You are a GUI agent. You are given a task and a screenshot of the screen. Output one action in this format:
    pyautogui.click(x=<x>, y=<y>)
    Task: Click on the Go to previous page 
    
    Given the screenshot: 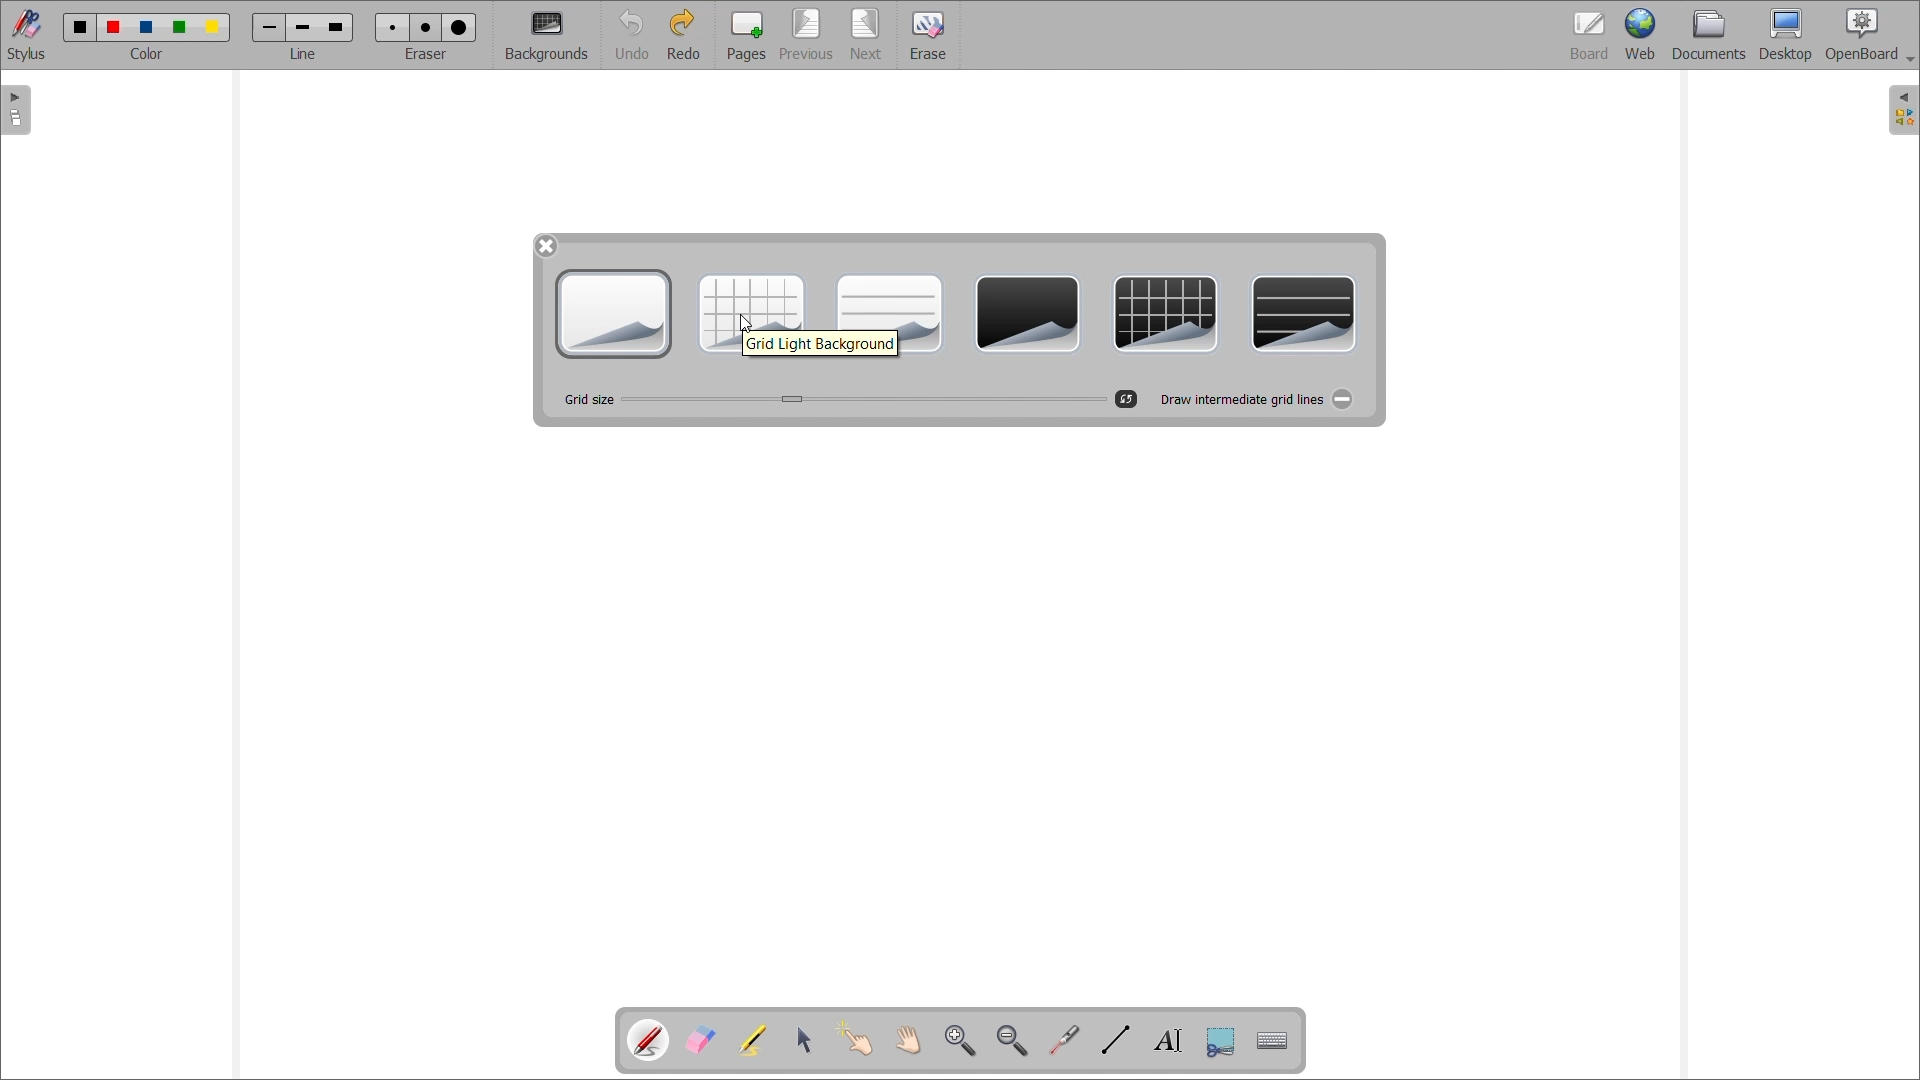 What is the action you would take?
    pyautogui.click(x=806, y=35)
    